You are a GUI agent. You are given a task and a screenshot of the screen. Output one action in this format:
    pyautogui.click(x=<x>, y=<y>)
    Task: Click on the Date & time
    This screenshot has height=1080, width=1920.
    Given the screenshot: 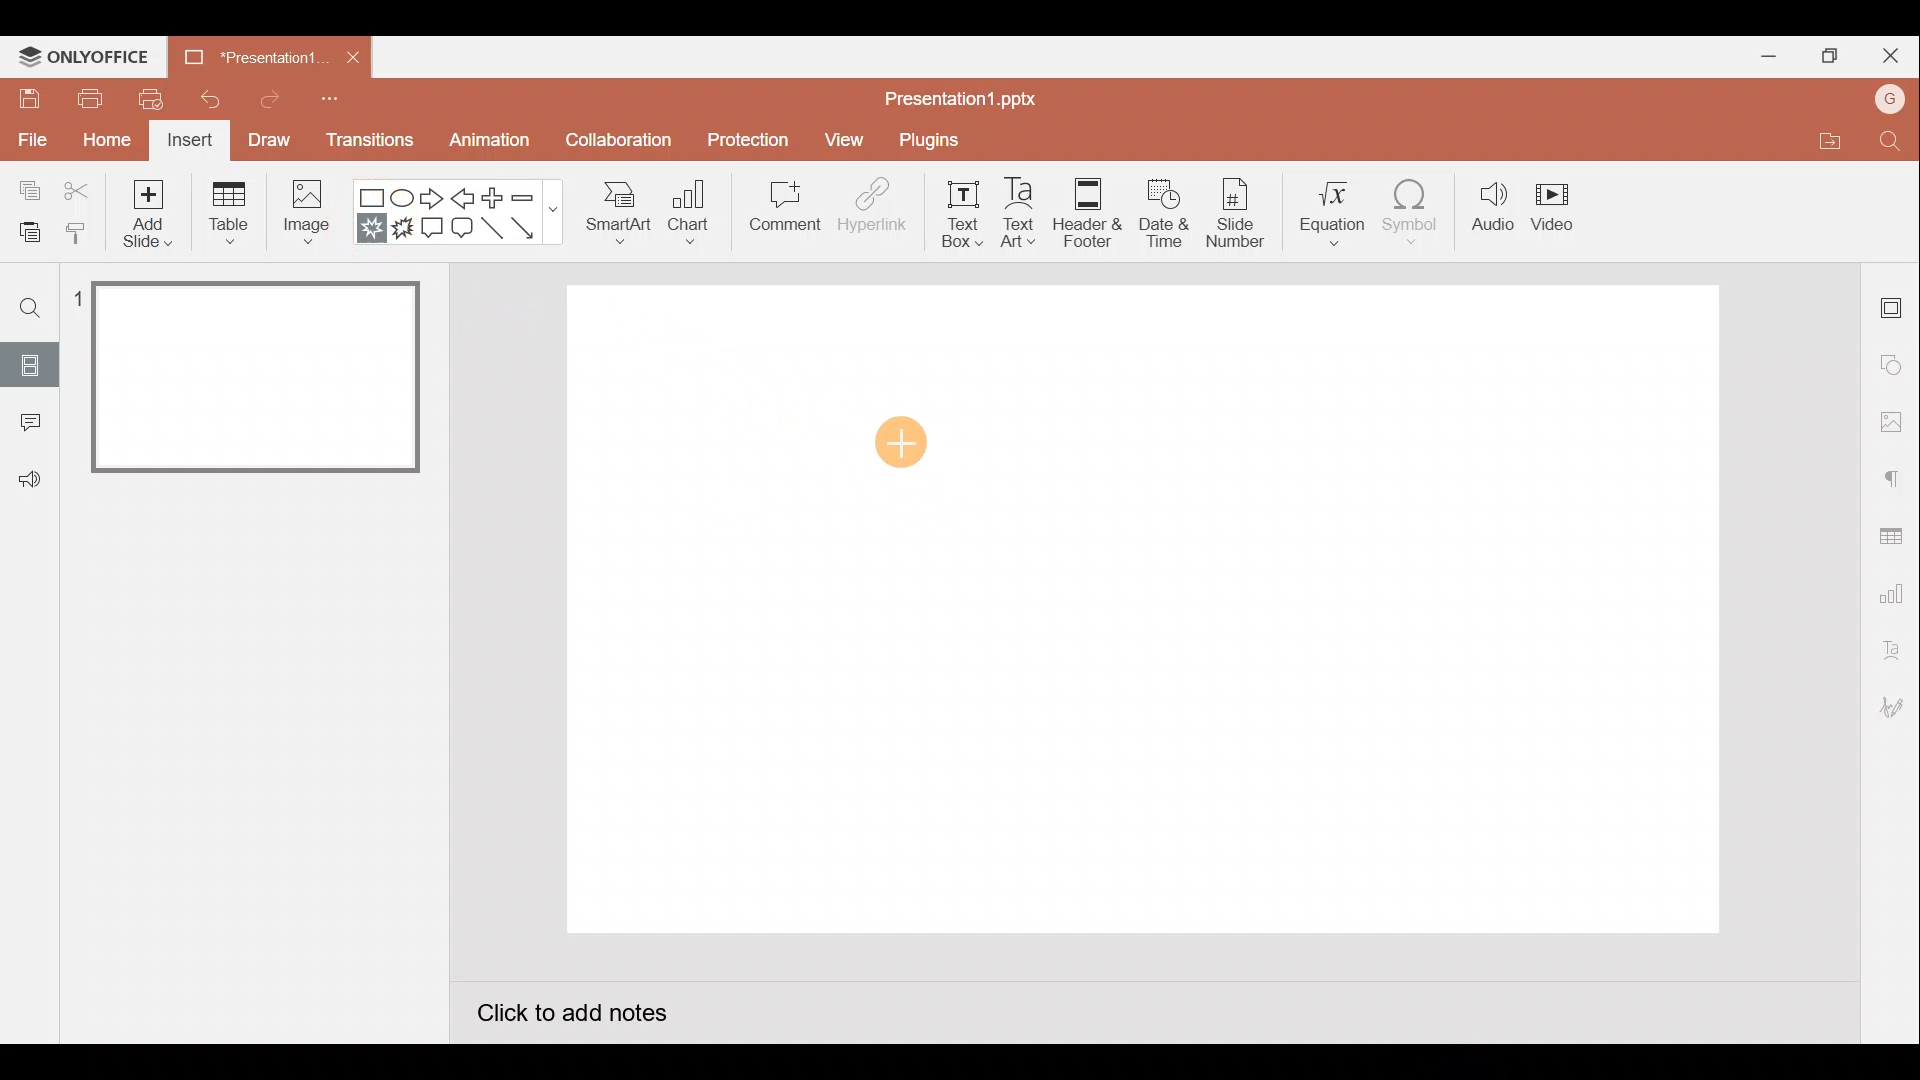 What is the action you would take?
    pyautogui.click(x=1160, y=211)
    